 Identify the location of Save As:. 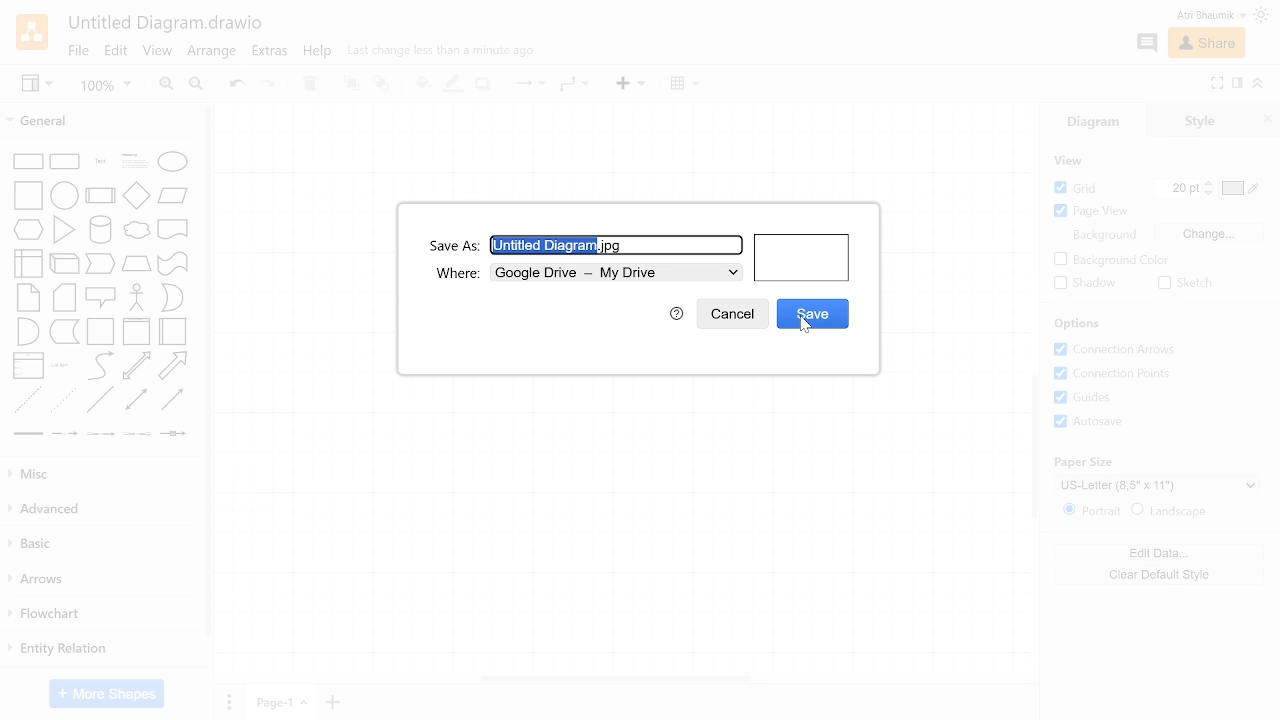
(455, 245).